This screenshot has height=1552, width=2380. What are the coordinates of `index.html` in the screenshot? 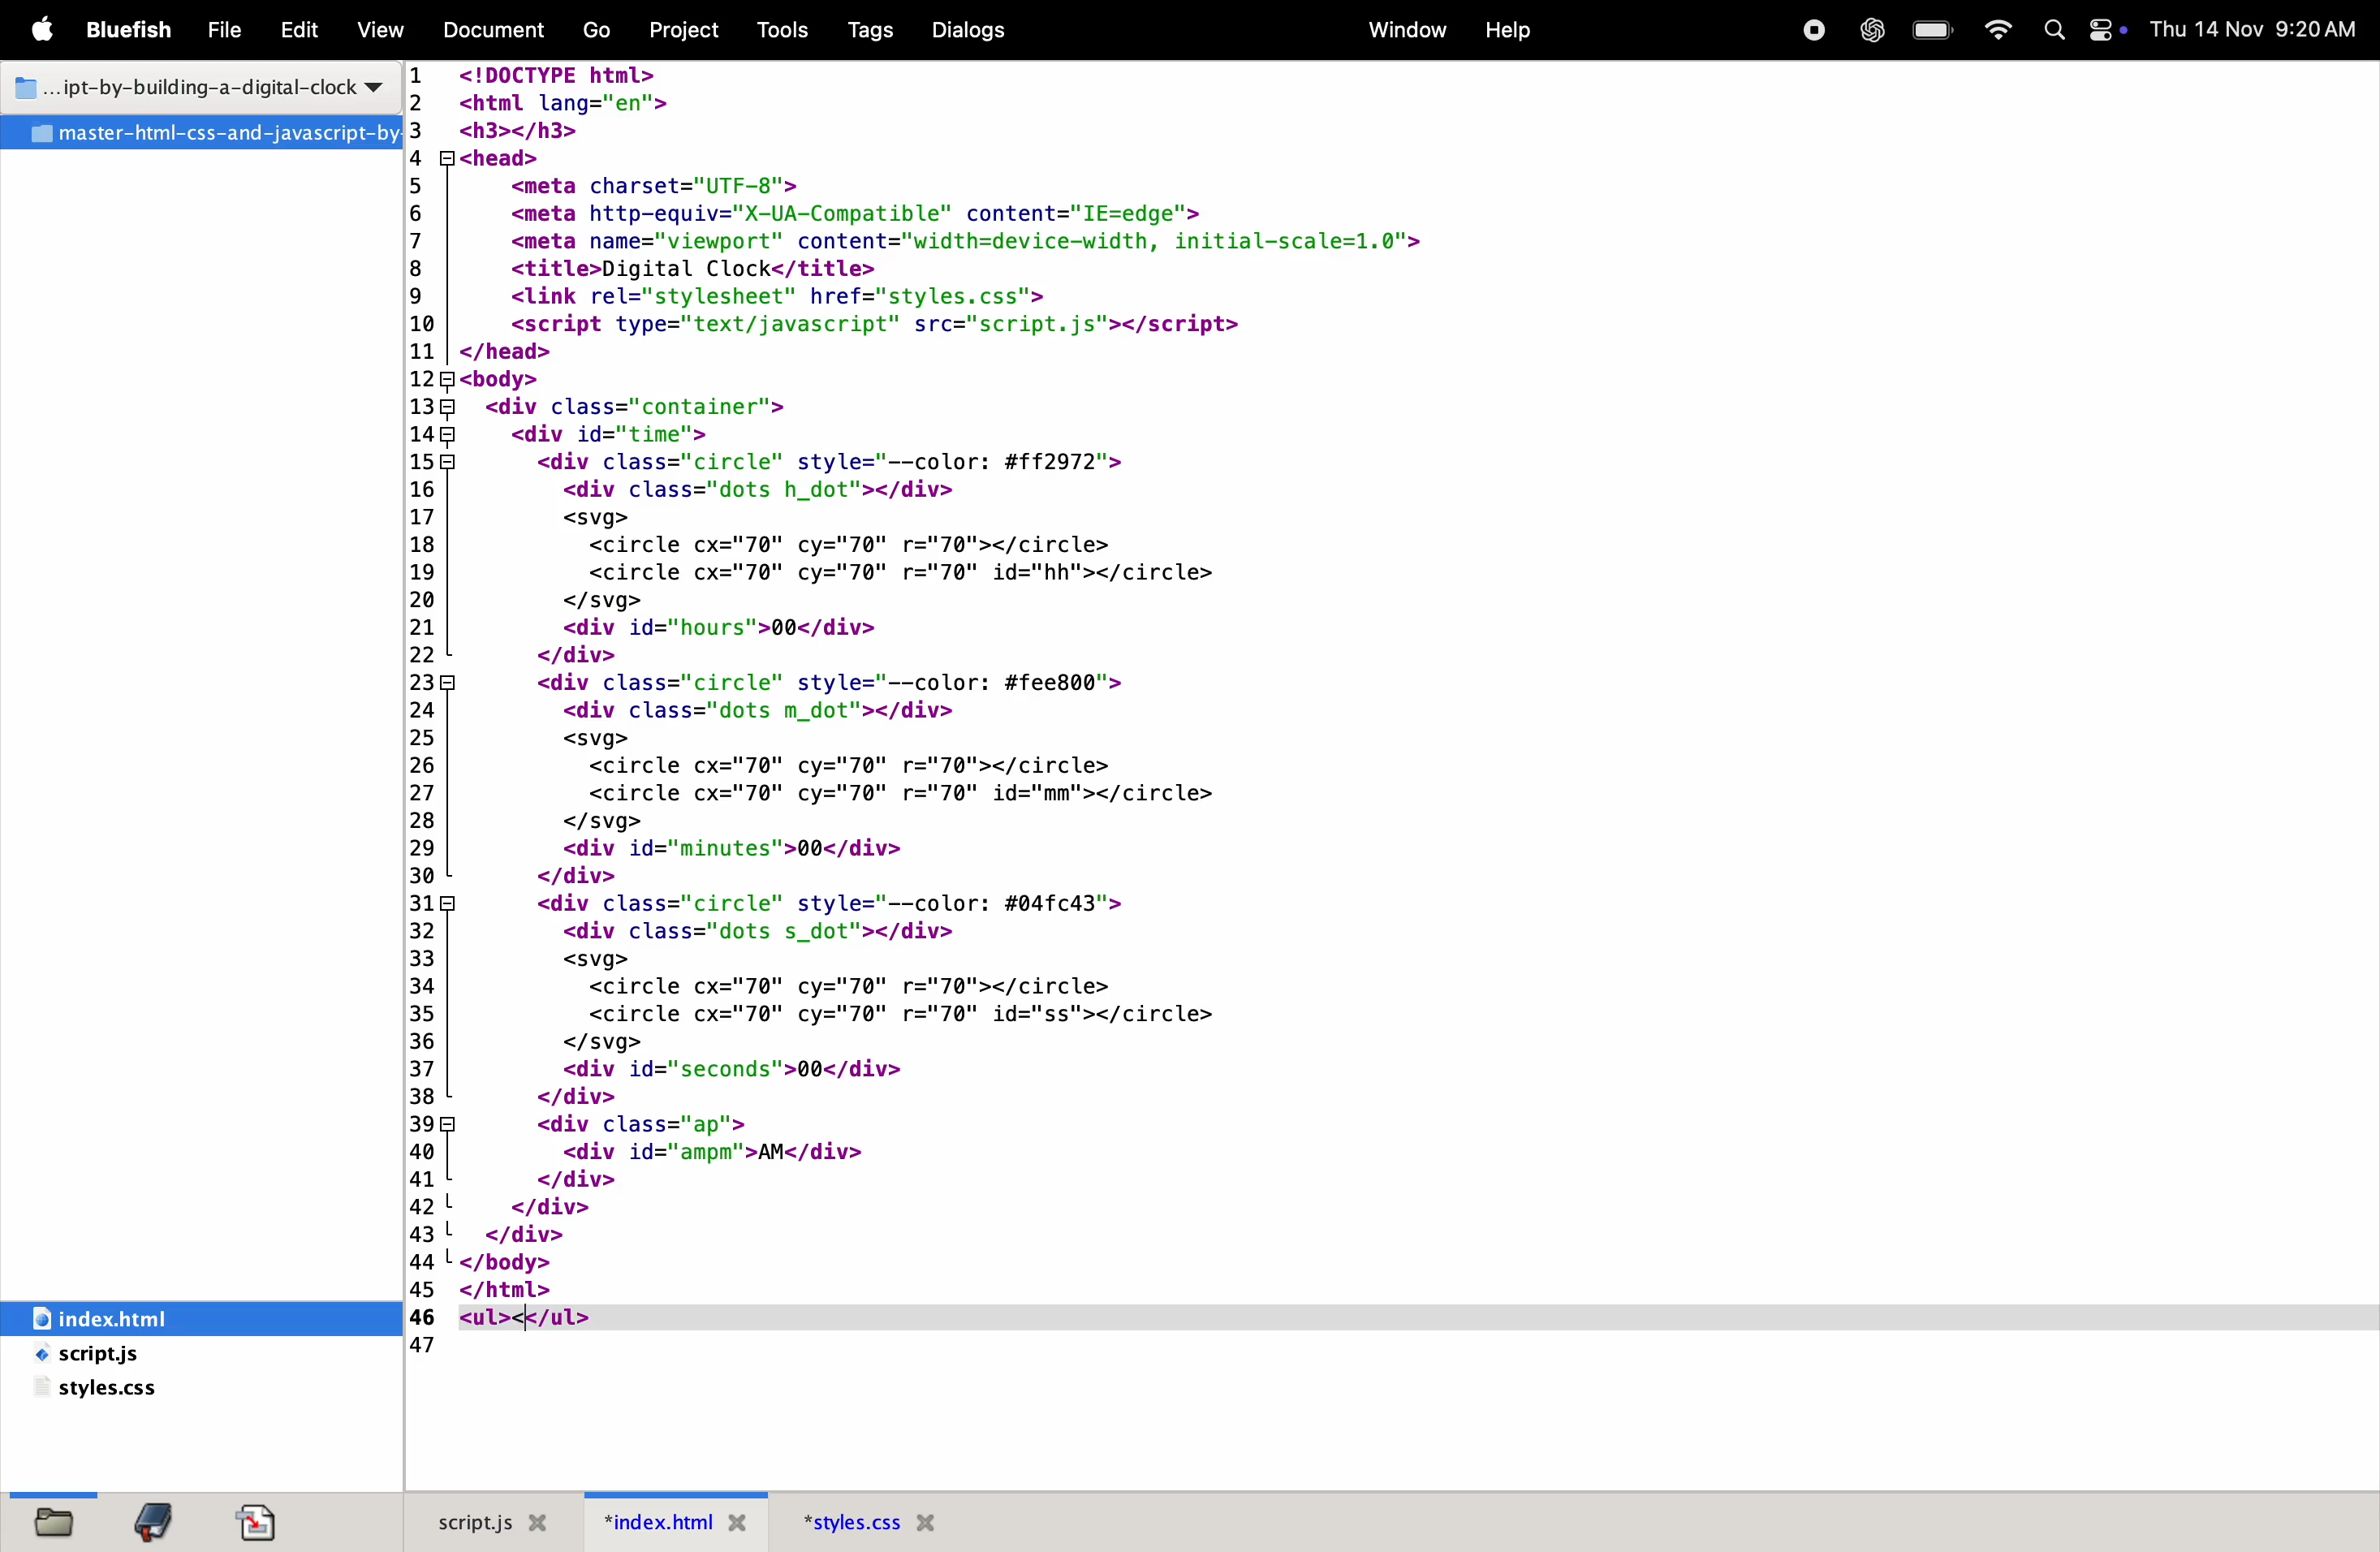 It's located at (680, 1521).